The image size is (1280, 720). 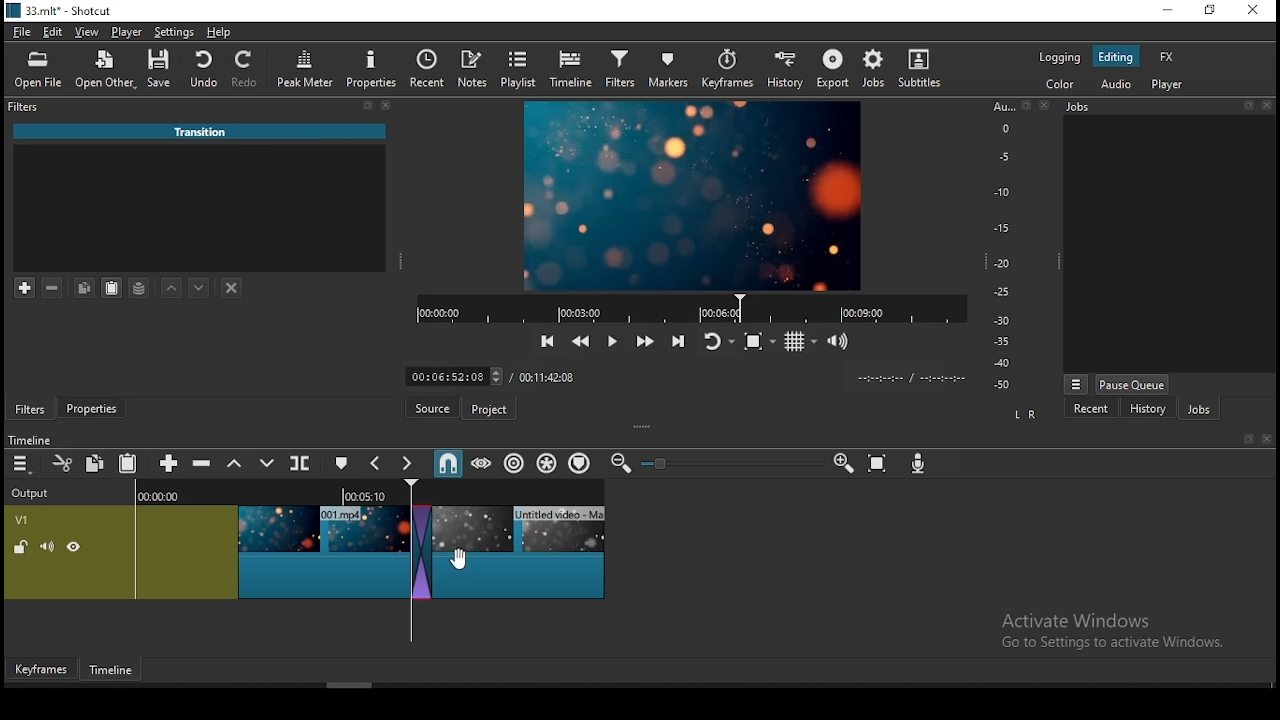 What do you see at coordinates (219, 30) in the screenshot?
I see `help` at bounding box center [219, 30].